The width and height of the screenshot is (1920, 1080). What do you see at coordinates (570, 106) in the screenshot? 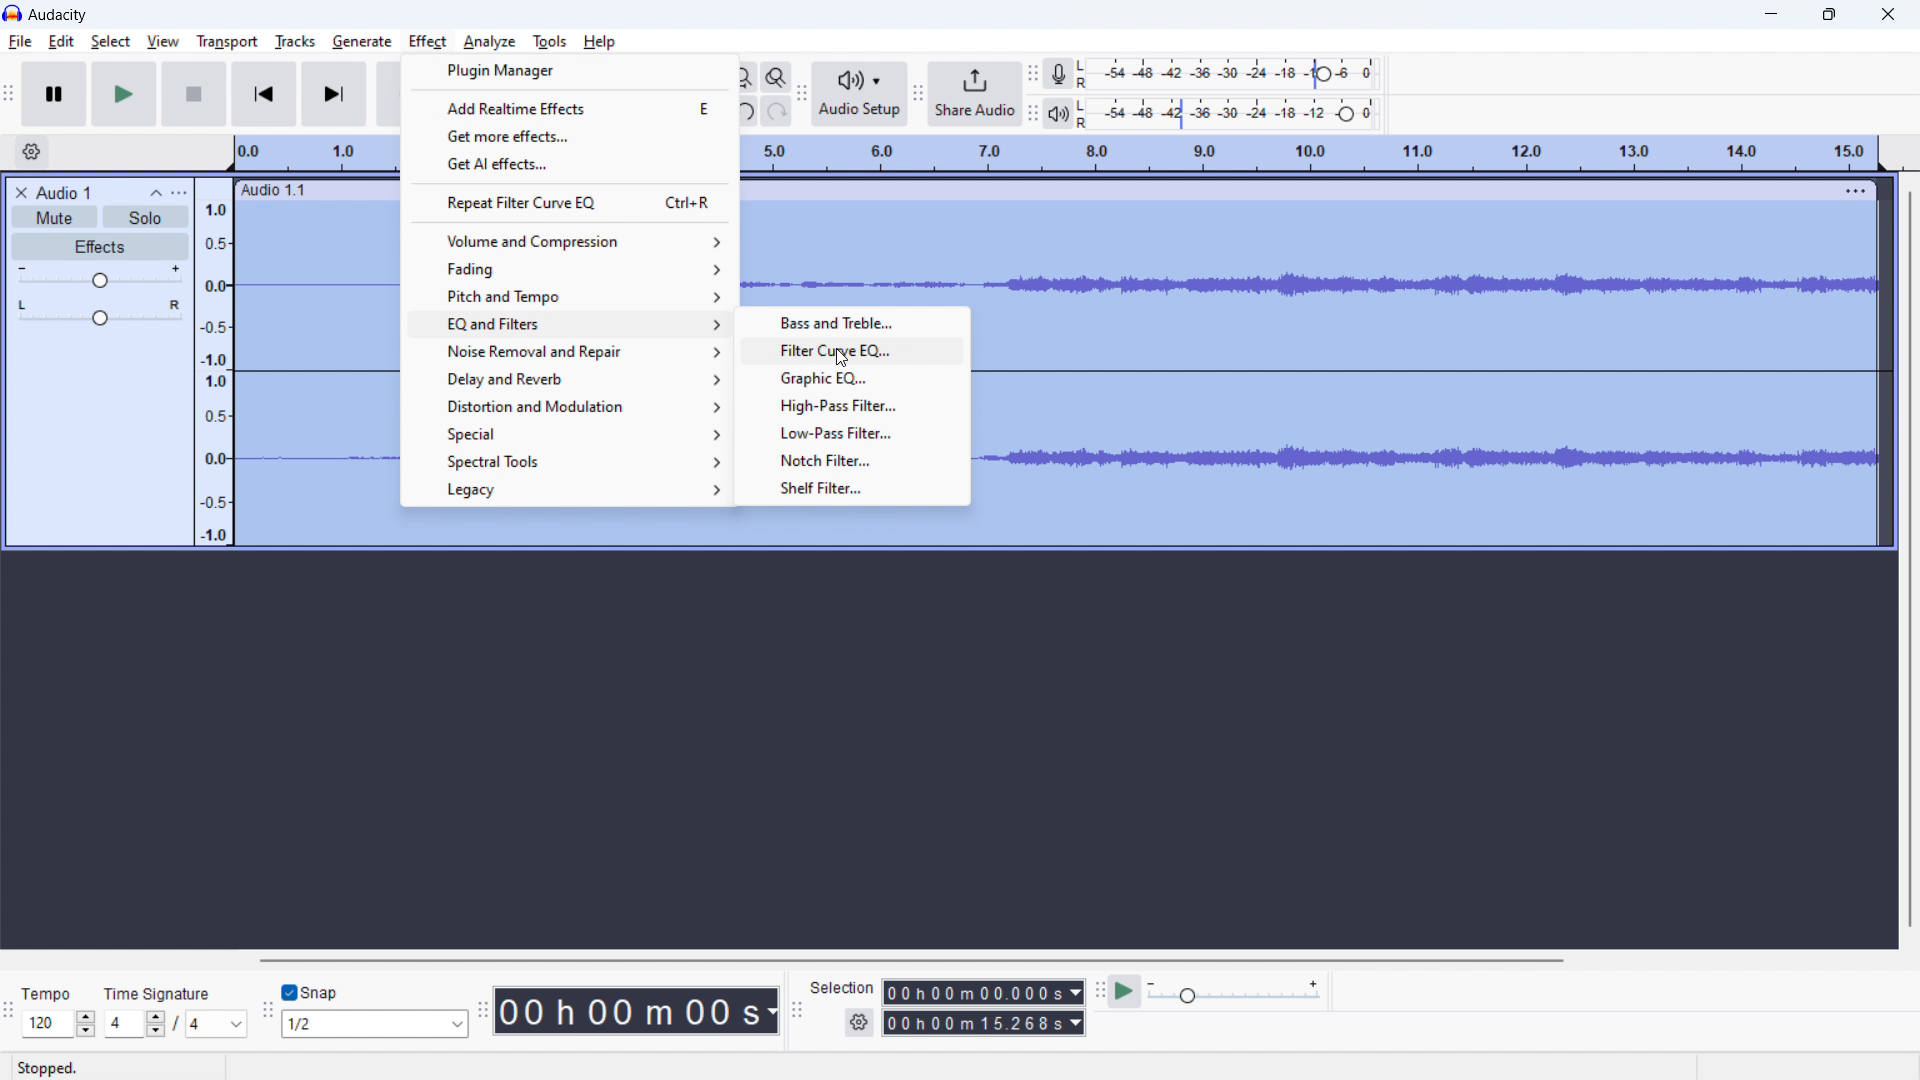
I see `add realtime effects` at bounding box center [570, 106].